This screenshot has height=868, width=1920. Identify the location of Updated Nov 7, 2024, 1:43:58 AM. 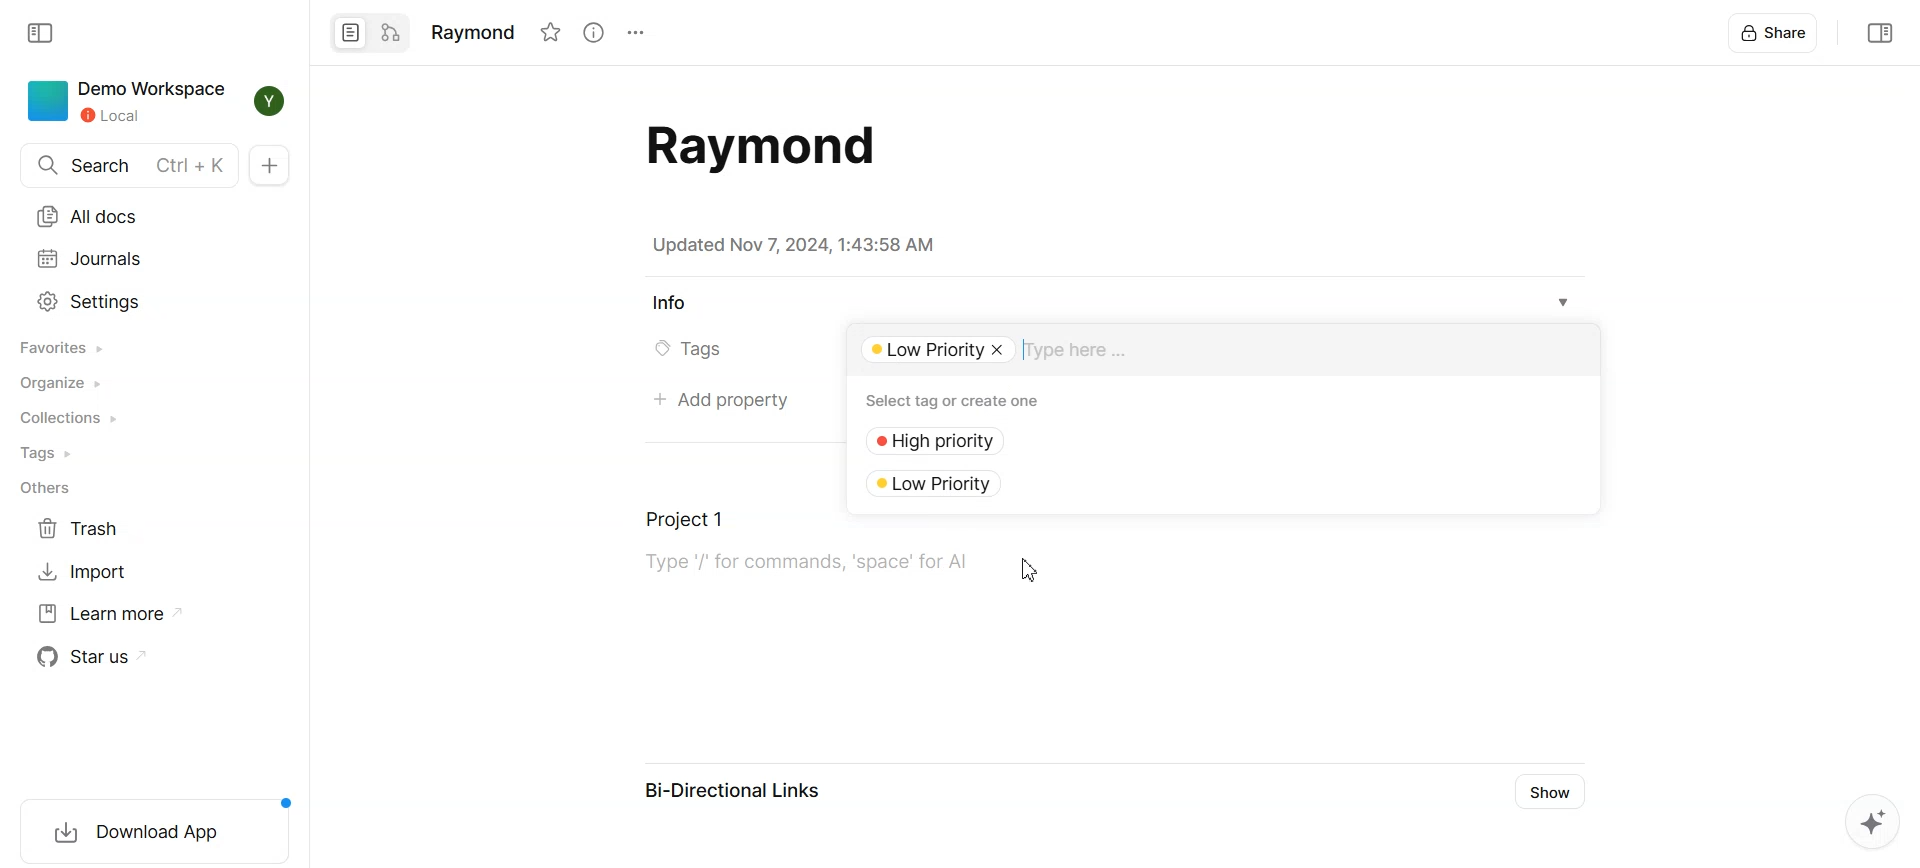
(793, 245).